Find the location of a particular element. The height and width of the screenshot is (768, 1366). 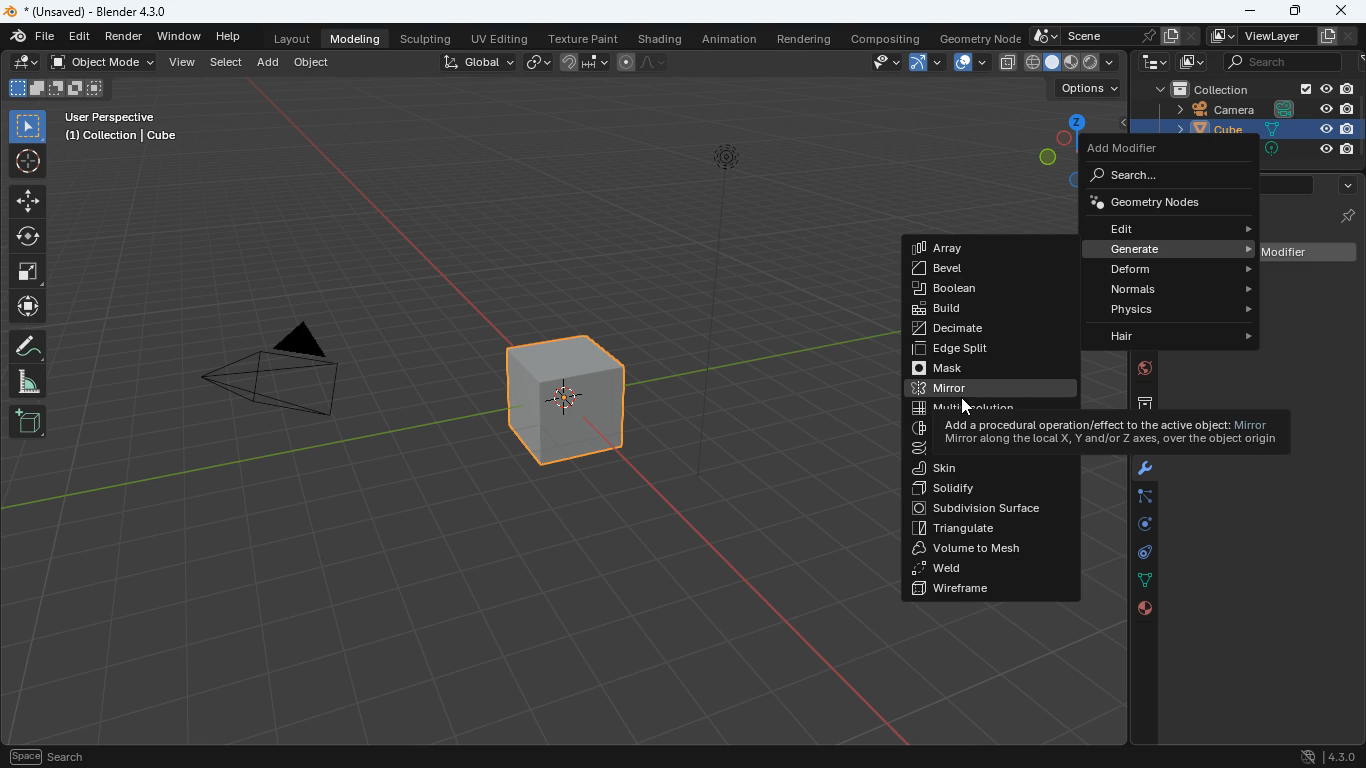

layout is located at coordinates (293, 37).